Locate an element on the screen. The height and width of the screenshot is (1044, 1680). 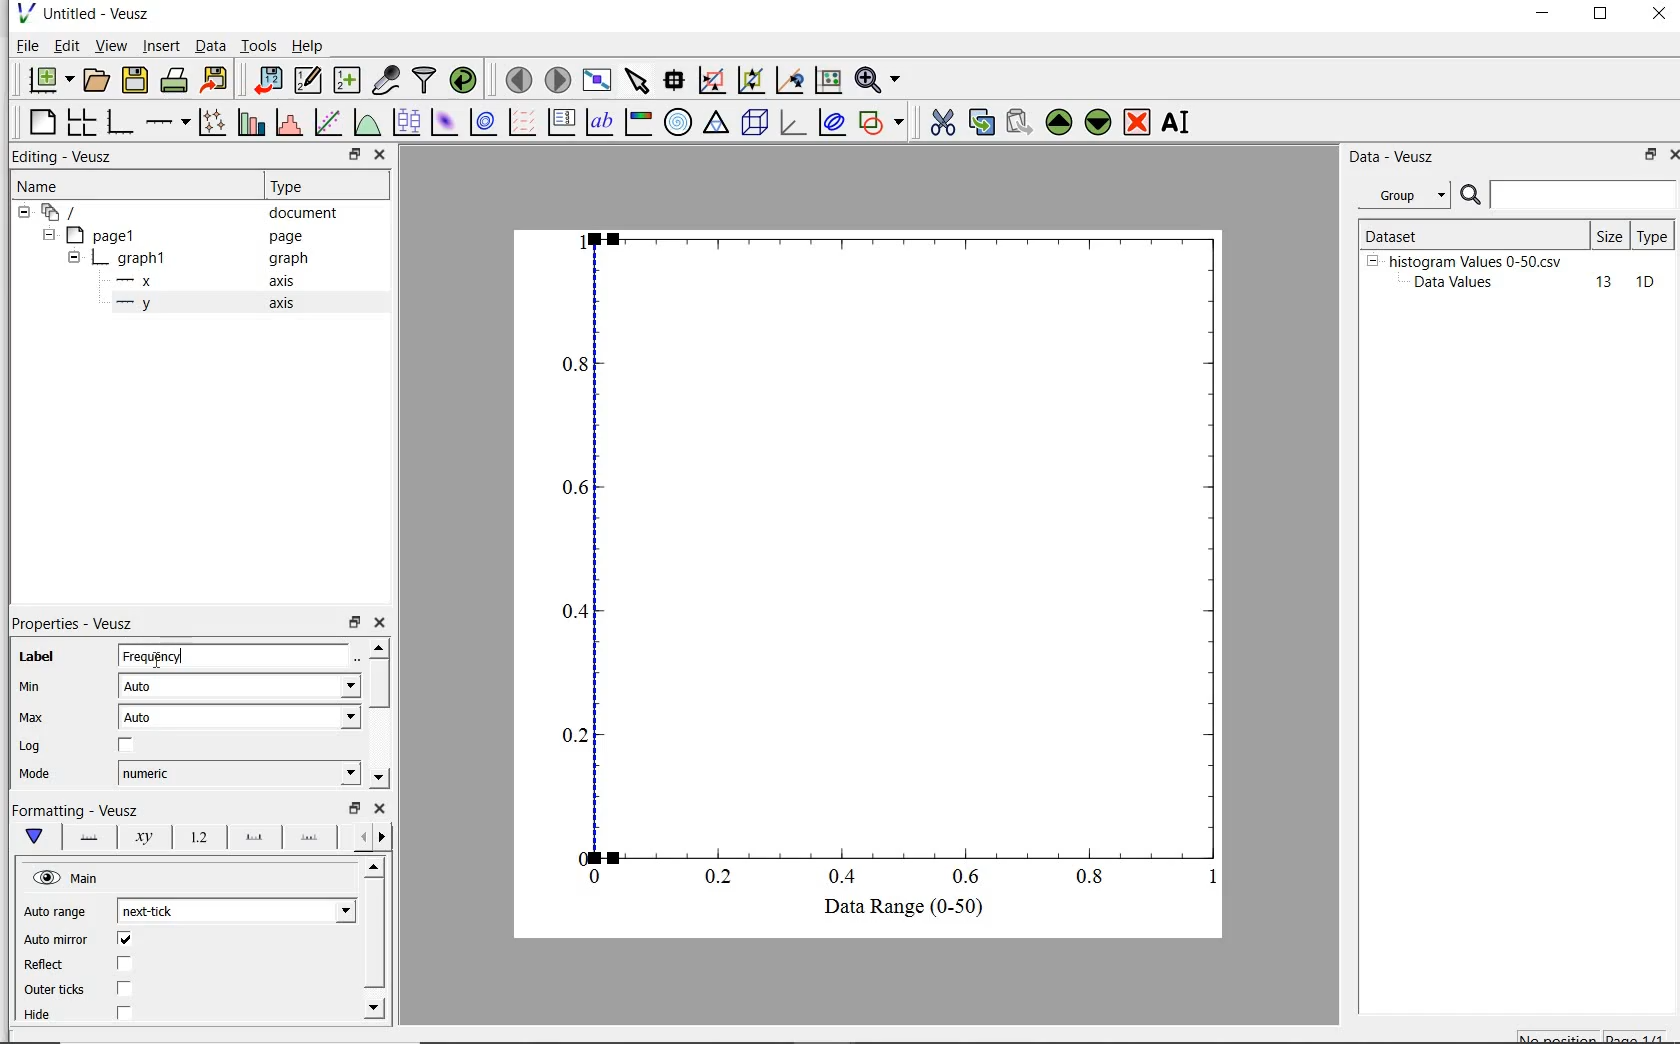
| Hide is located at coordinates (36, 1015).